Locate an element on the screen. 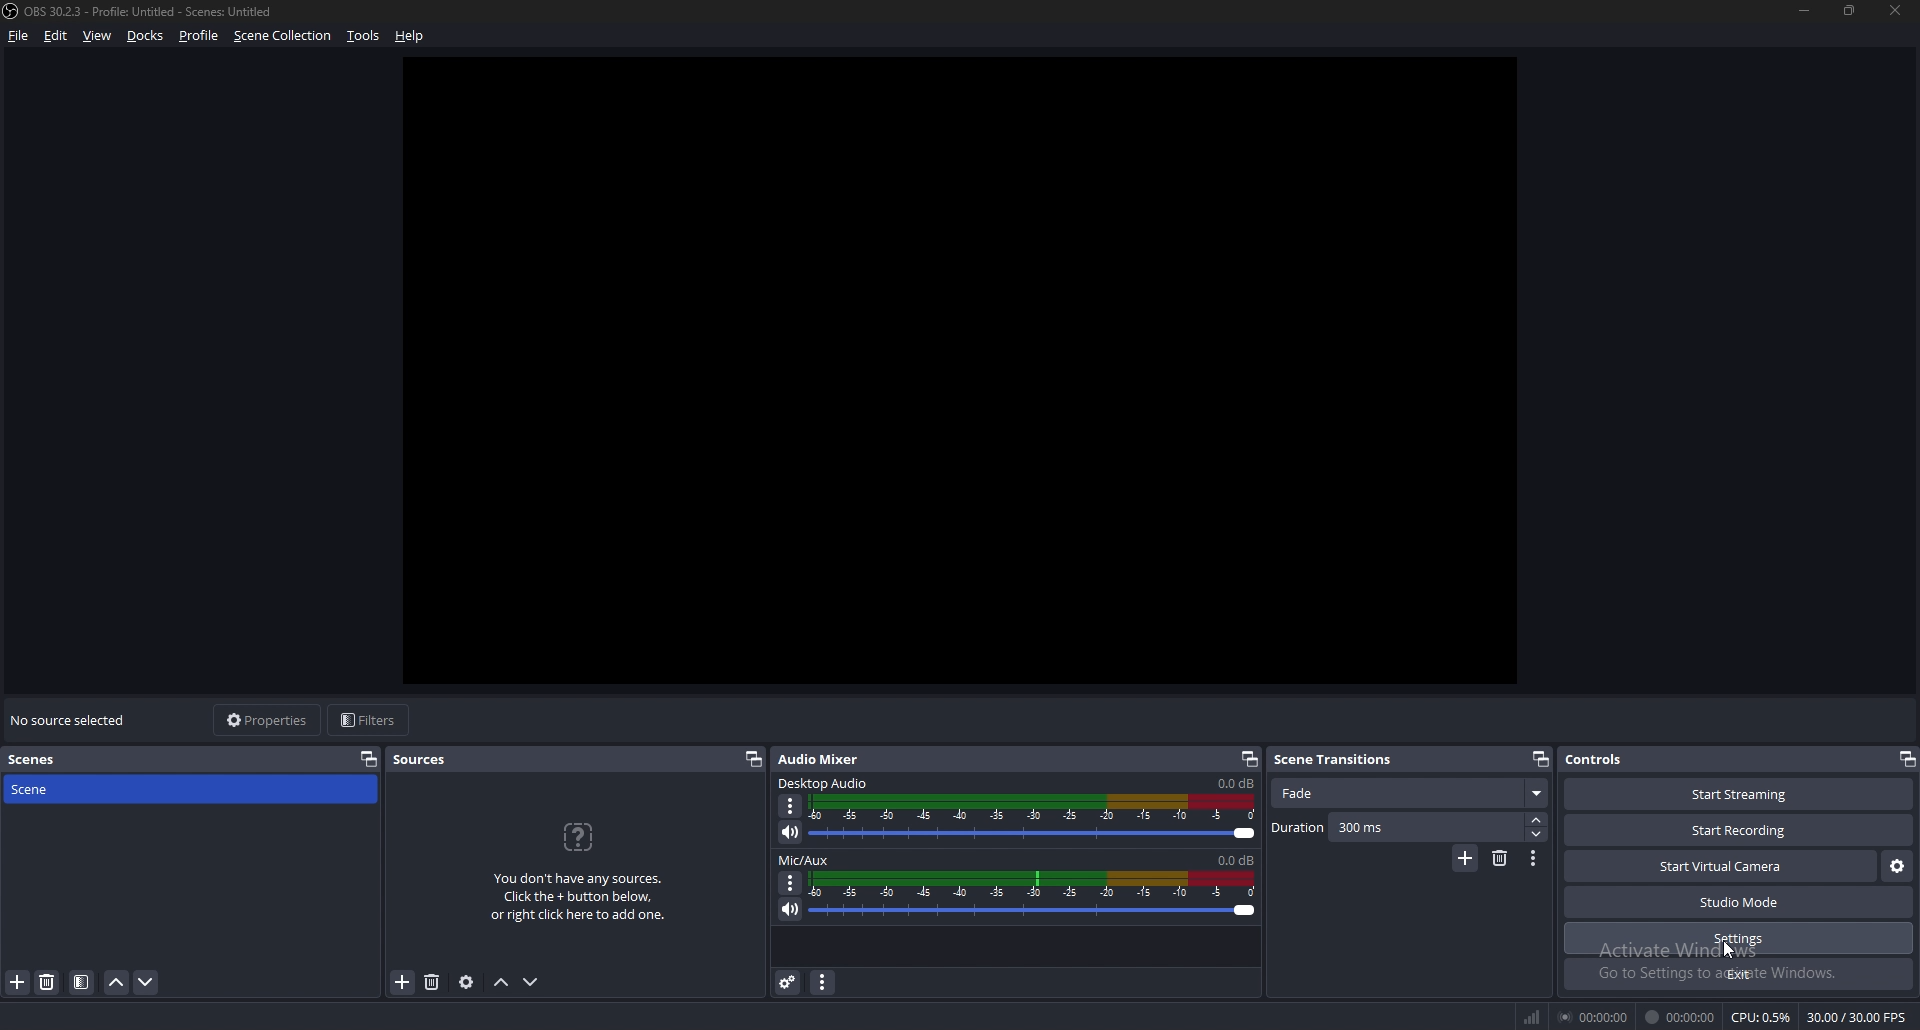 This screenshot has width=1920, height=1030. You don't have any sources. Click the + button below. or right click here to add one. is located at coordinates (576, 899).